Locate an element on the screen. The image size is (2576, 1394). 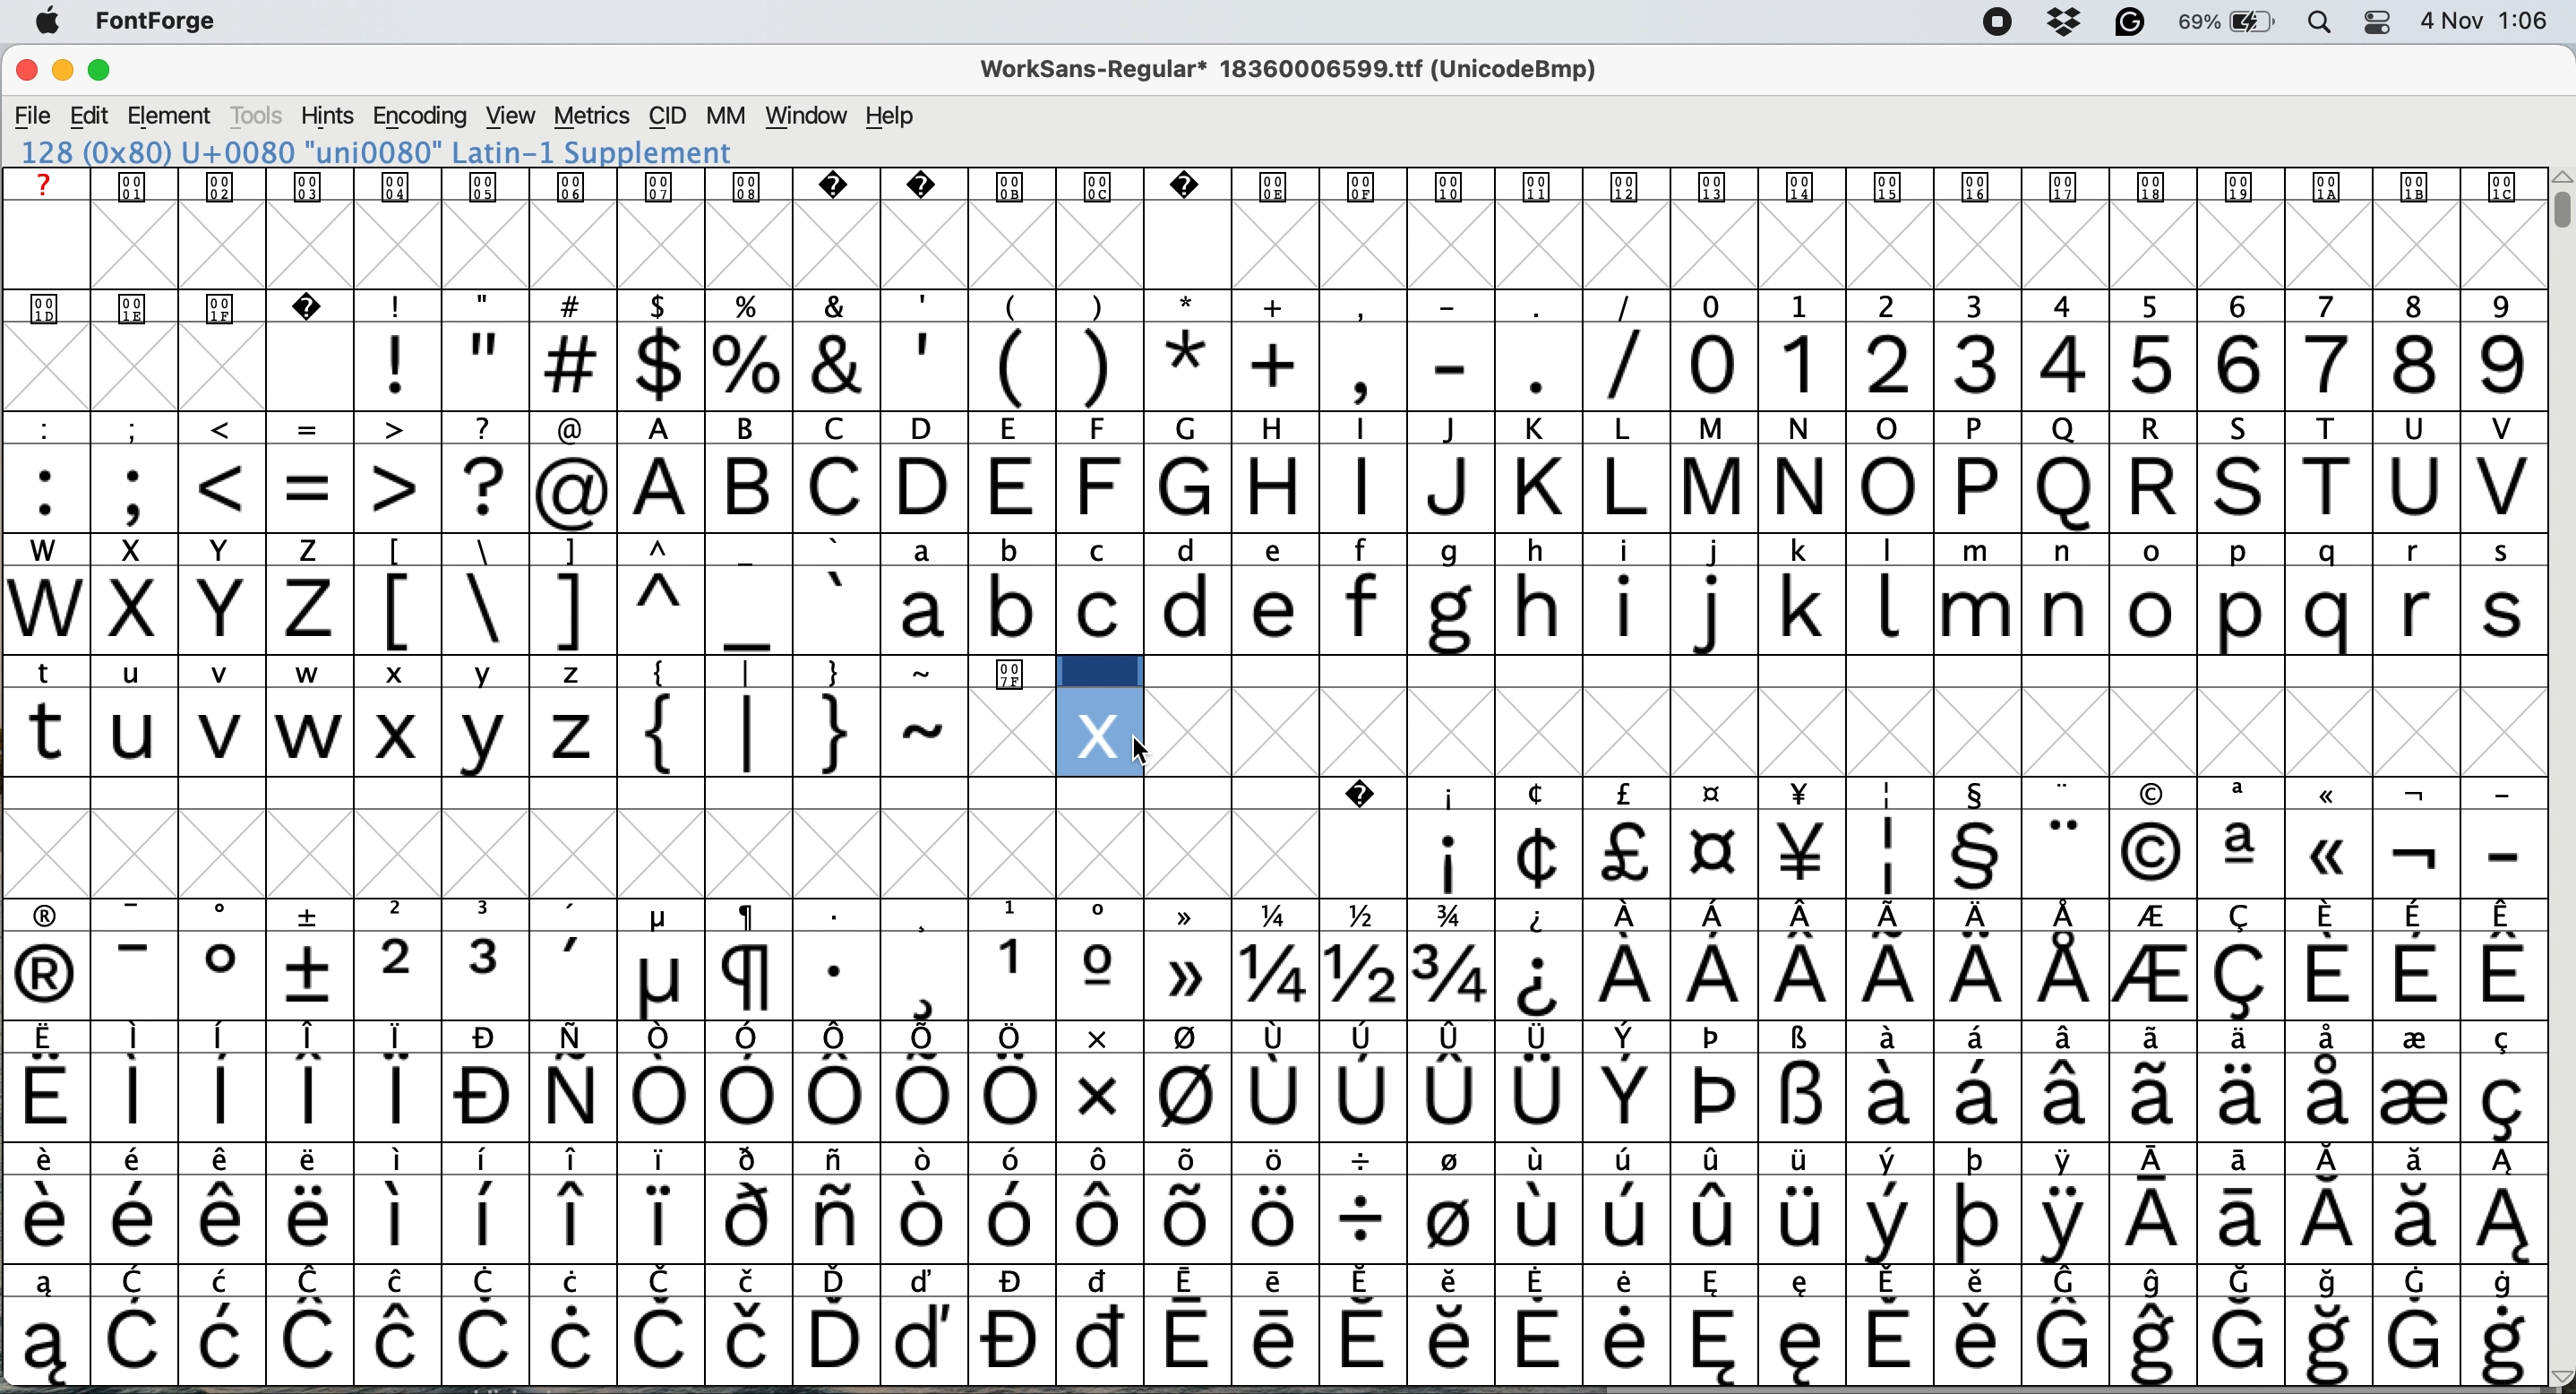
special characters  is located at coordinates (105, 671).